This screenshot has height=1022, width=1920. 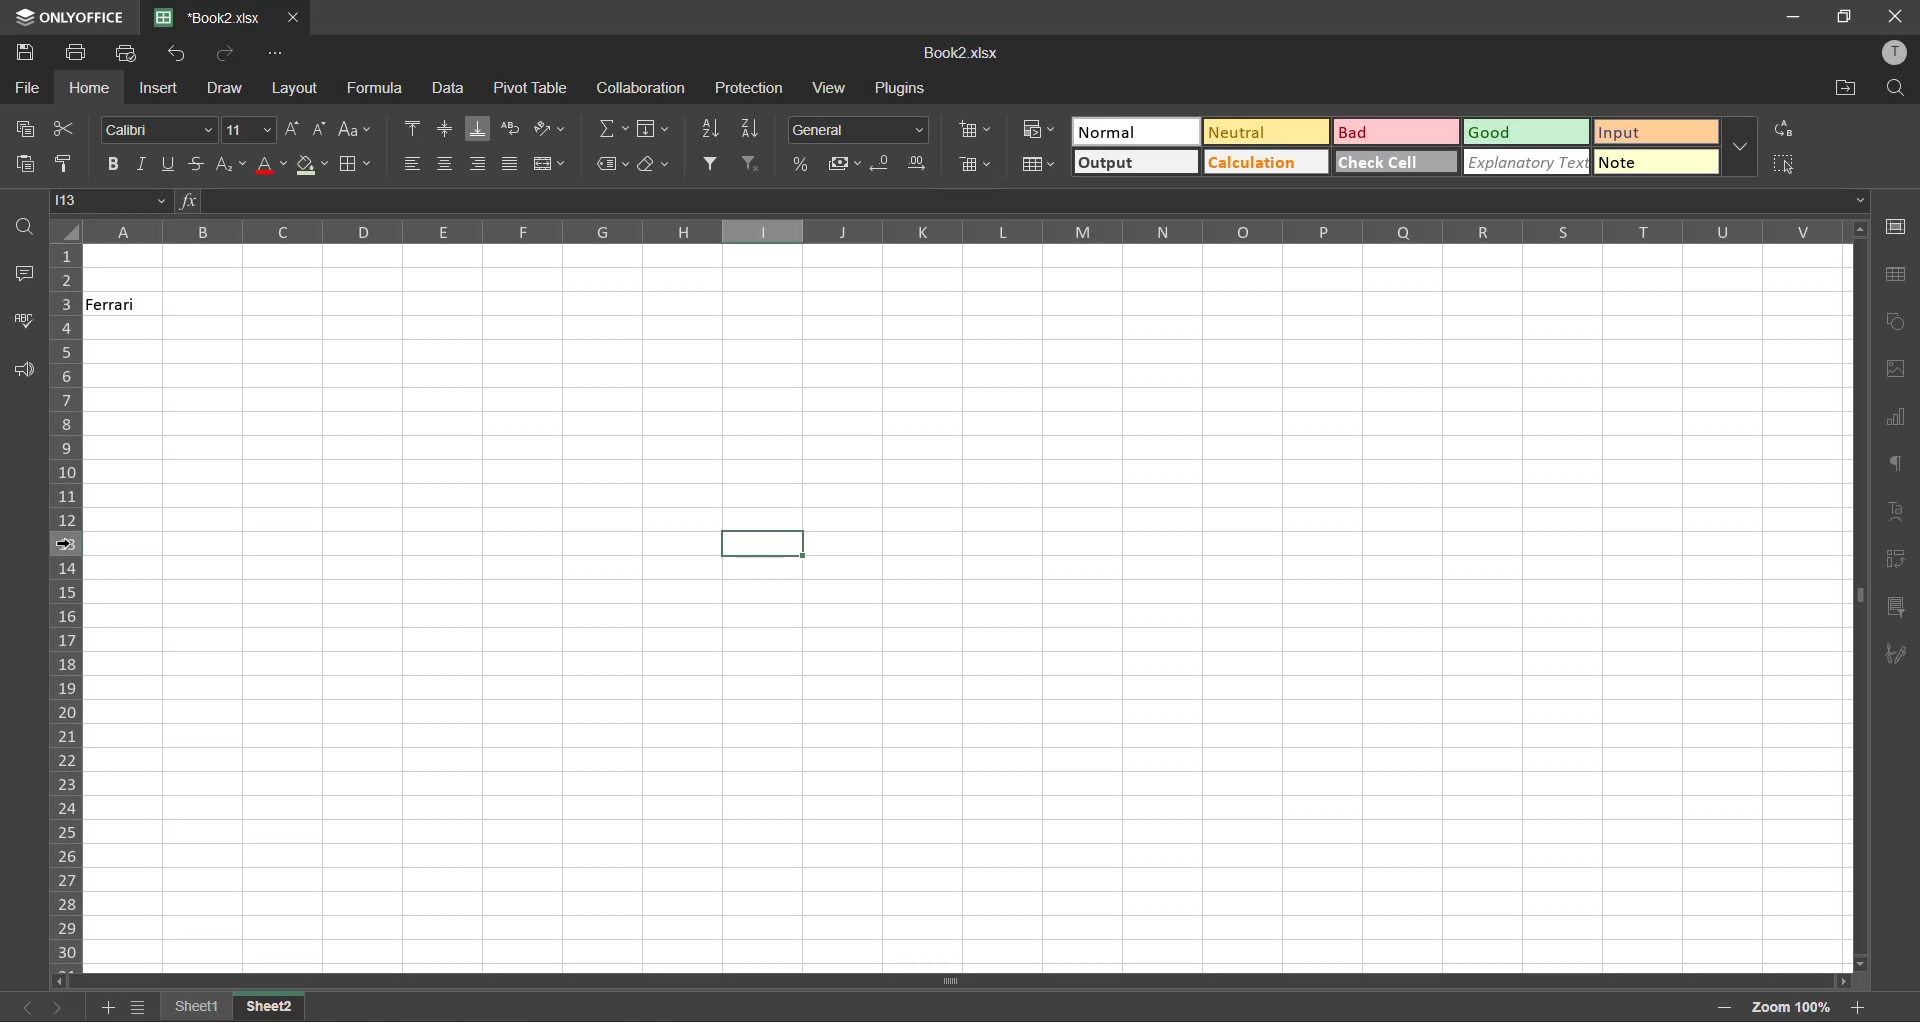 What do you see at coordinates (70, 17) in the screenshot?
I see `app name` at bounding box center [70, 17].